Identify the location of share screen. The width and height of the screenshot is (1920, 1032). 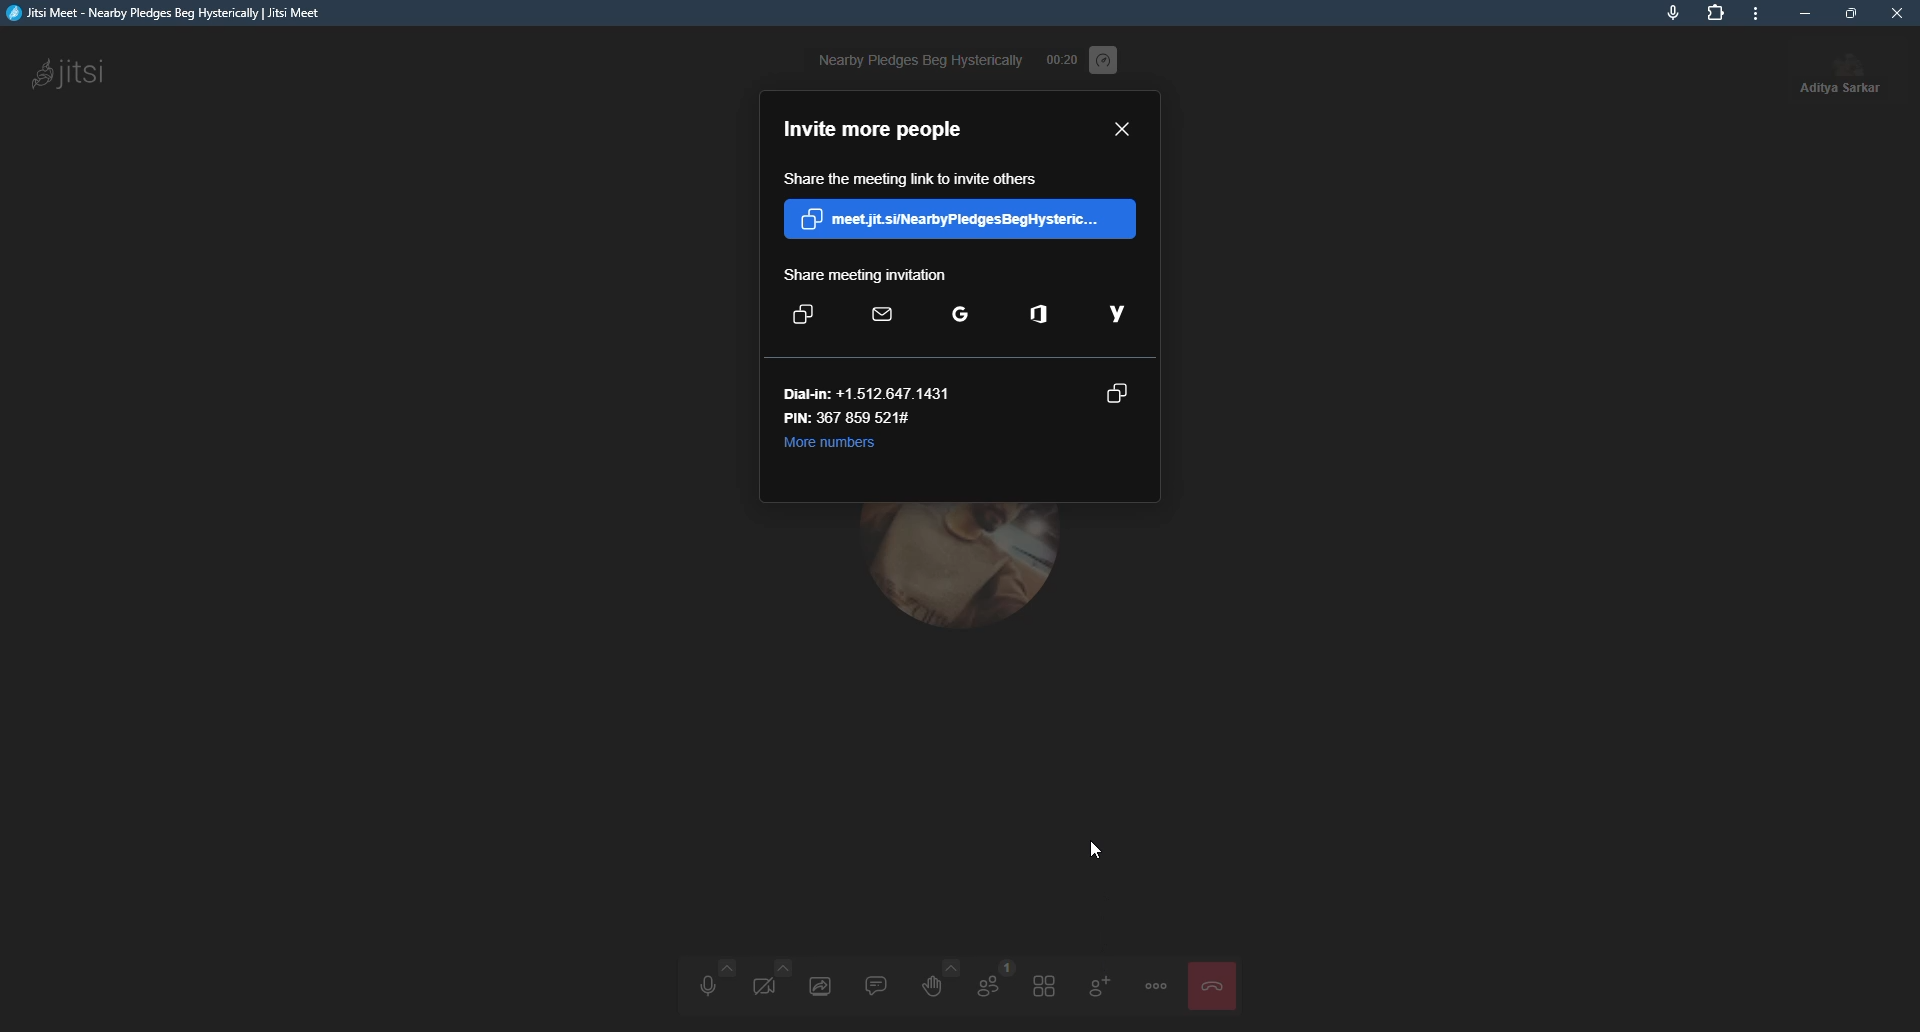
(818, 985).